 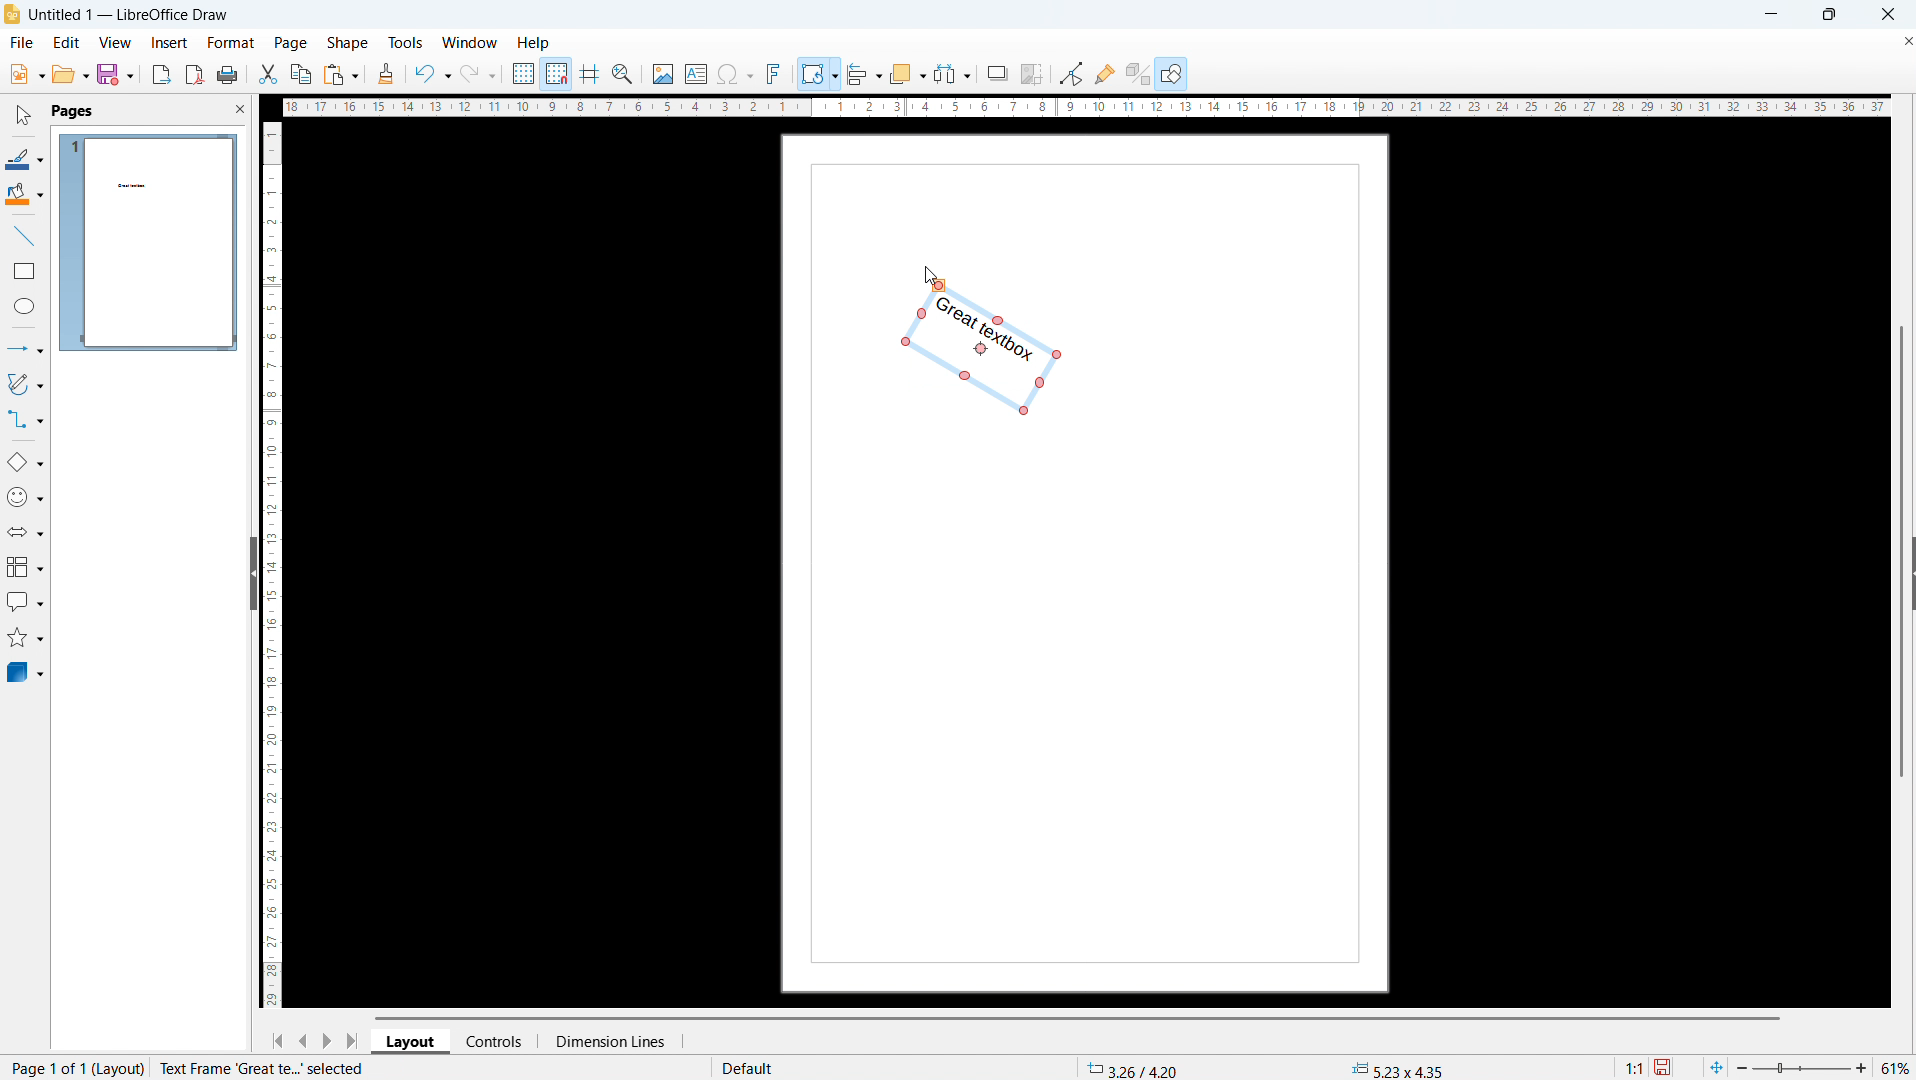 What do you see at coordinates (73, 1069) in the screenshot?
I see `page number` at bounding box center [73, 1069].